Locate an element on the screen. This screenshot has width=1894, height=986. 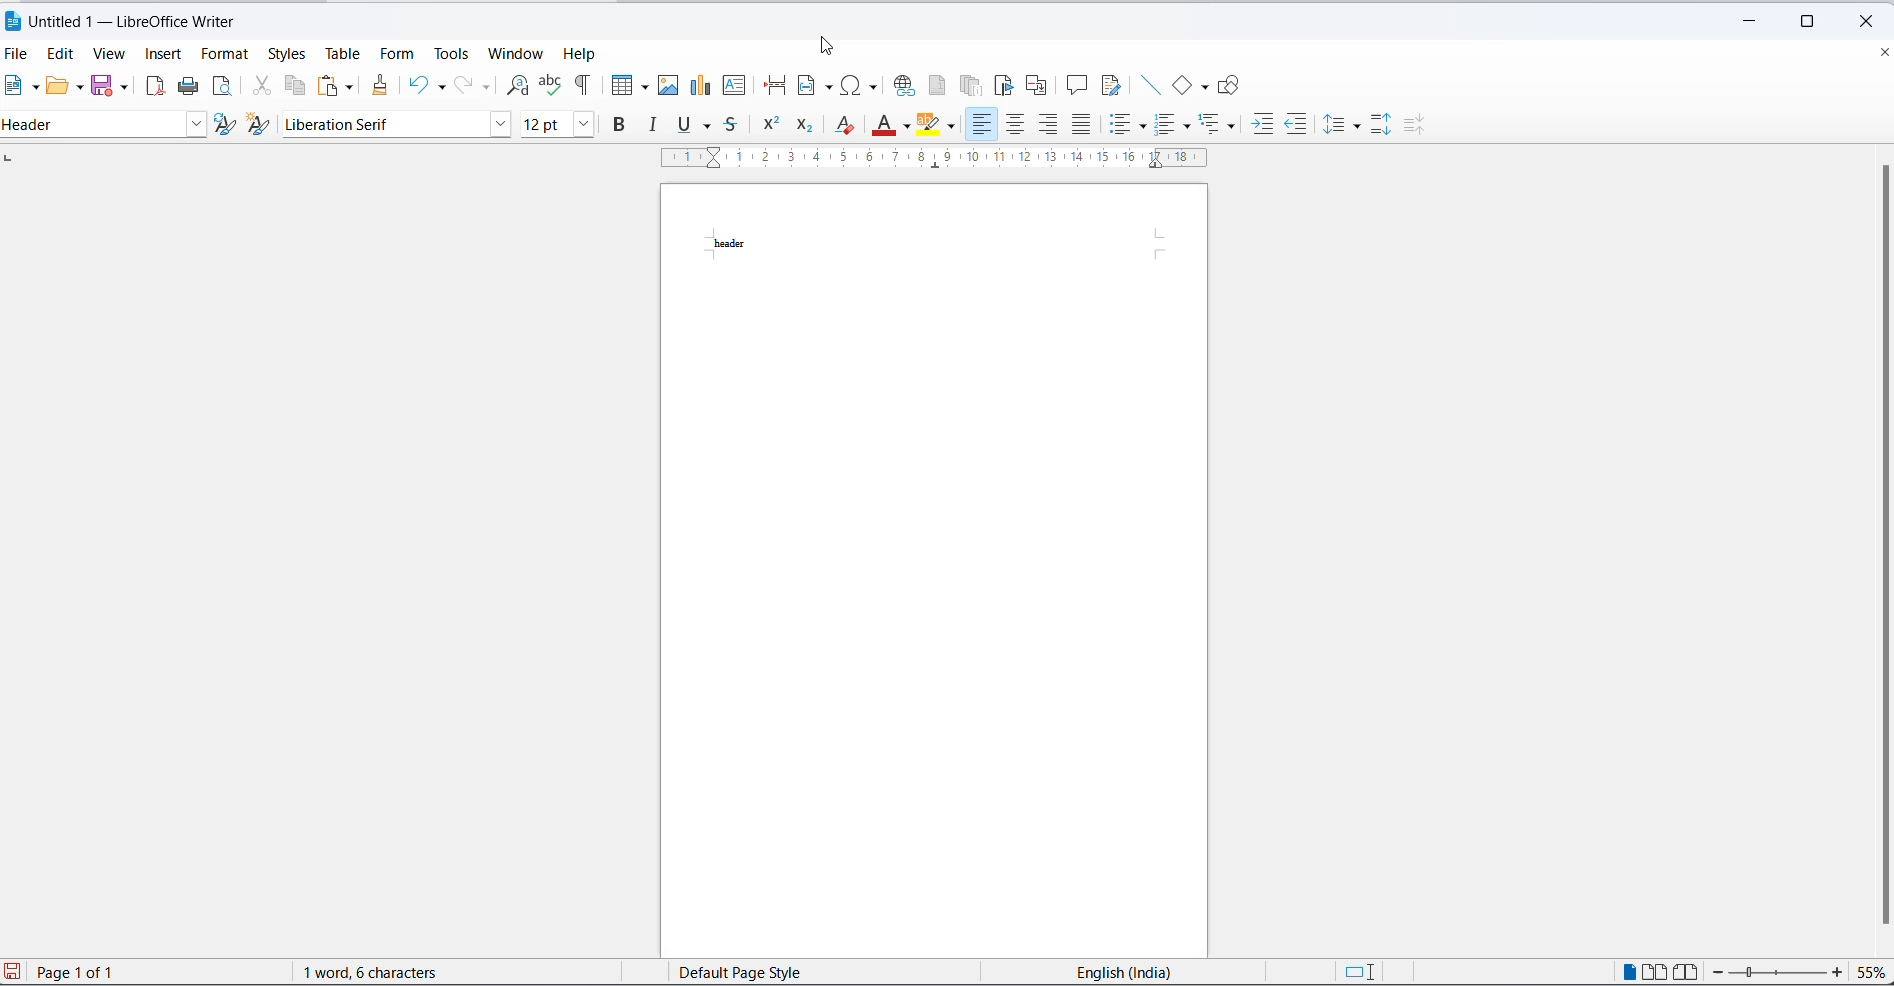
export as pdf is located at coordinates (152, 86).